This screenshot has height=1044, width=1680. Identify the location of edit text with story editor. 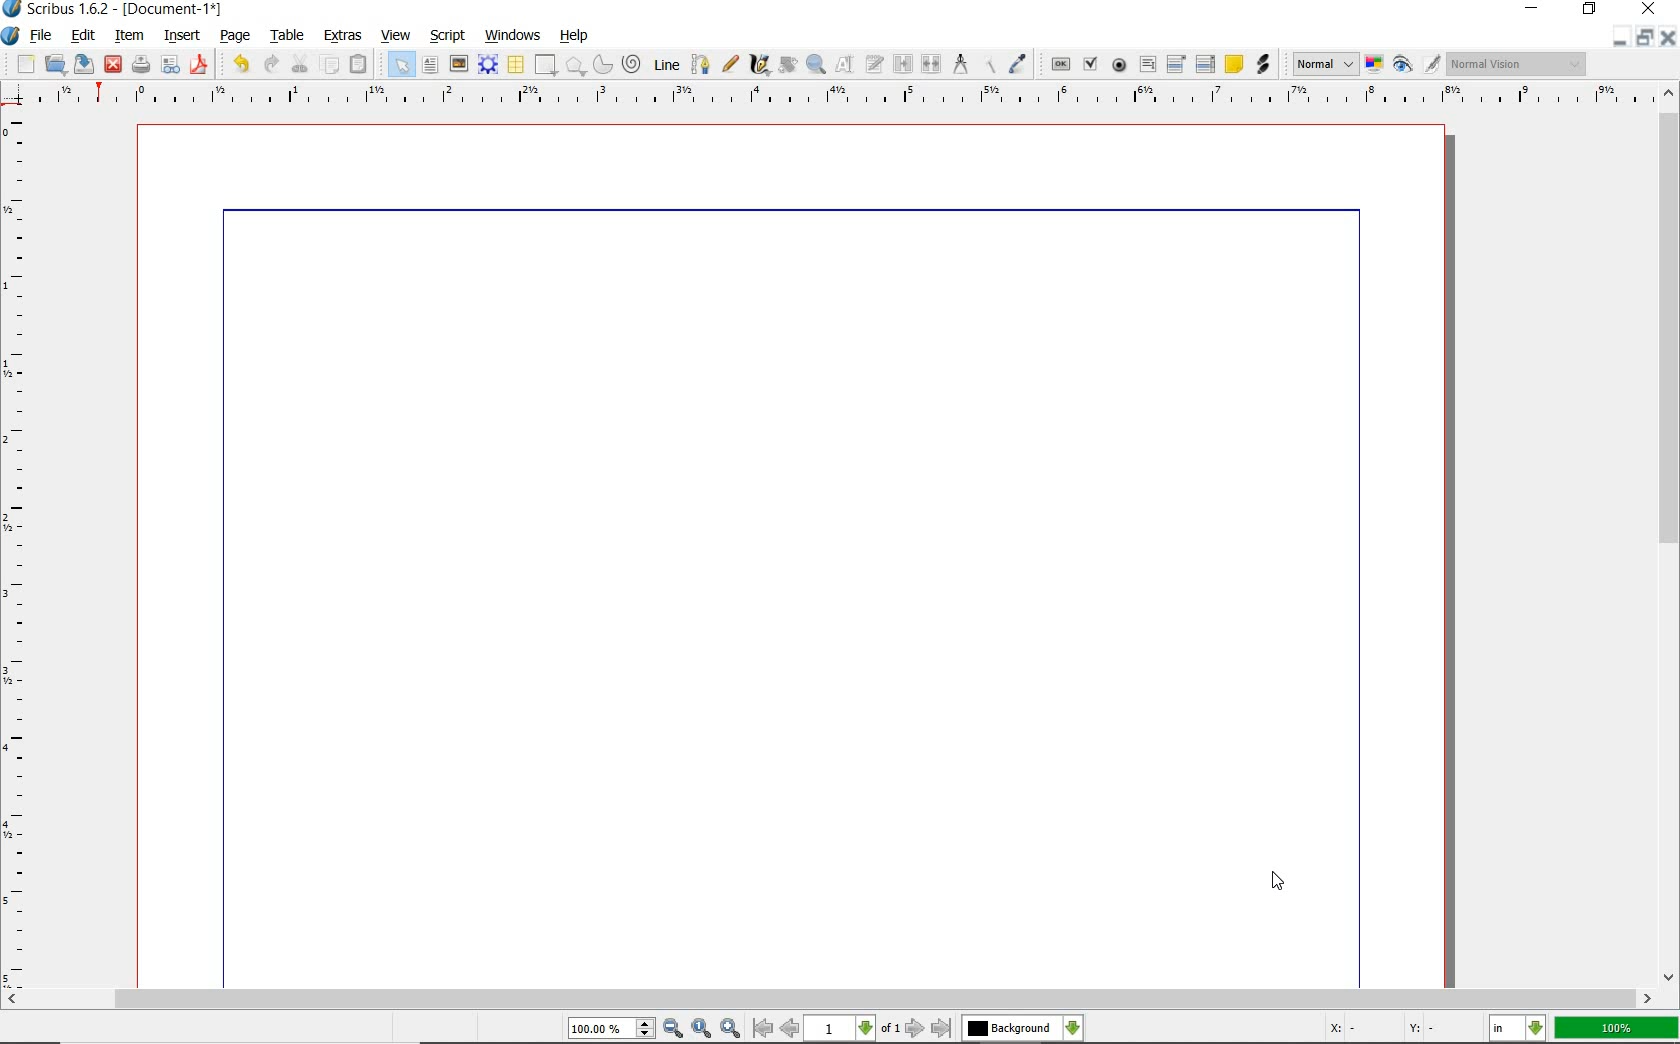
(875, 66).